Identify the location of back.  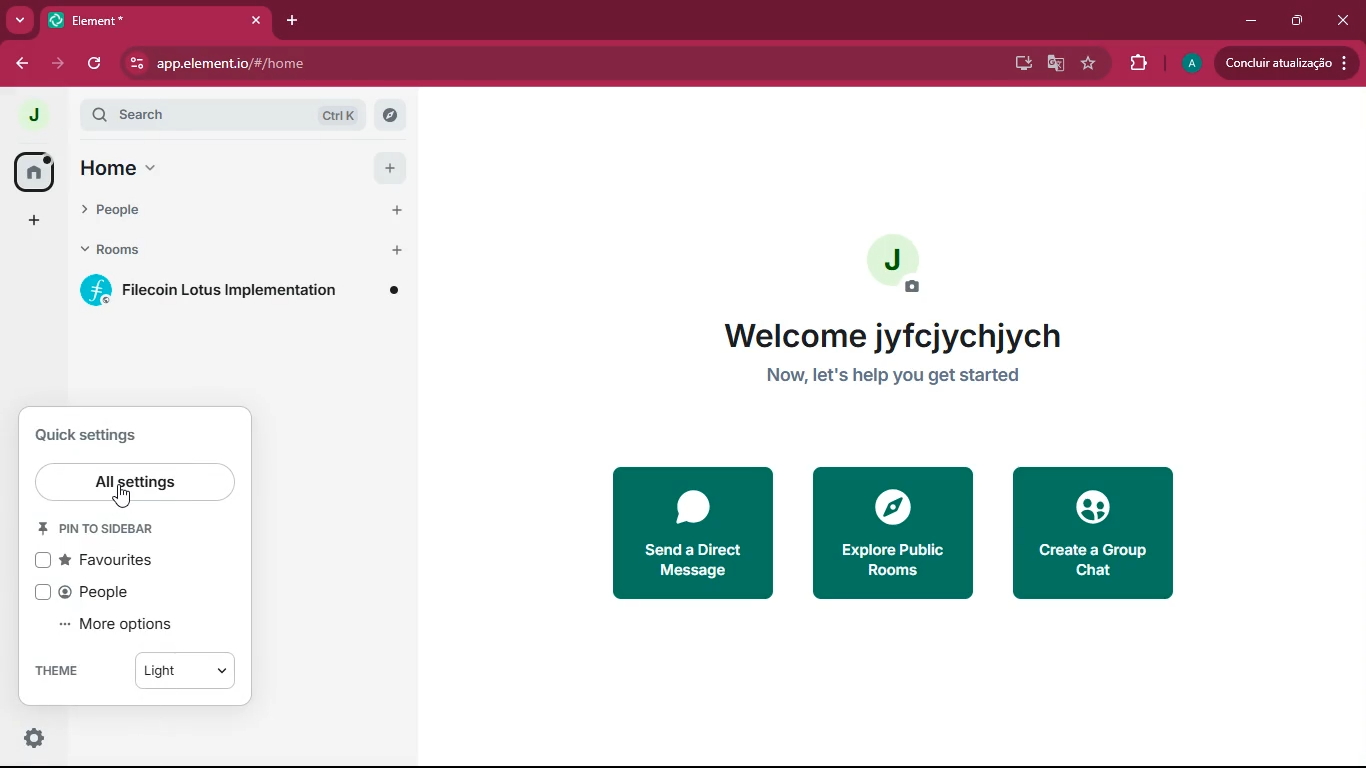
(26, 63).